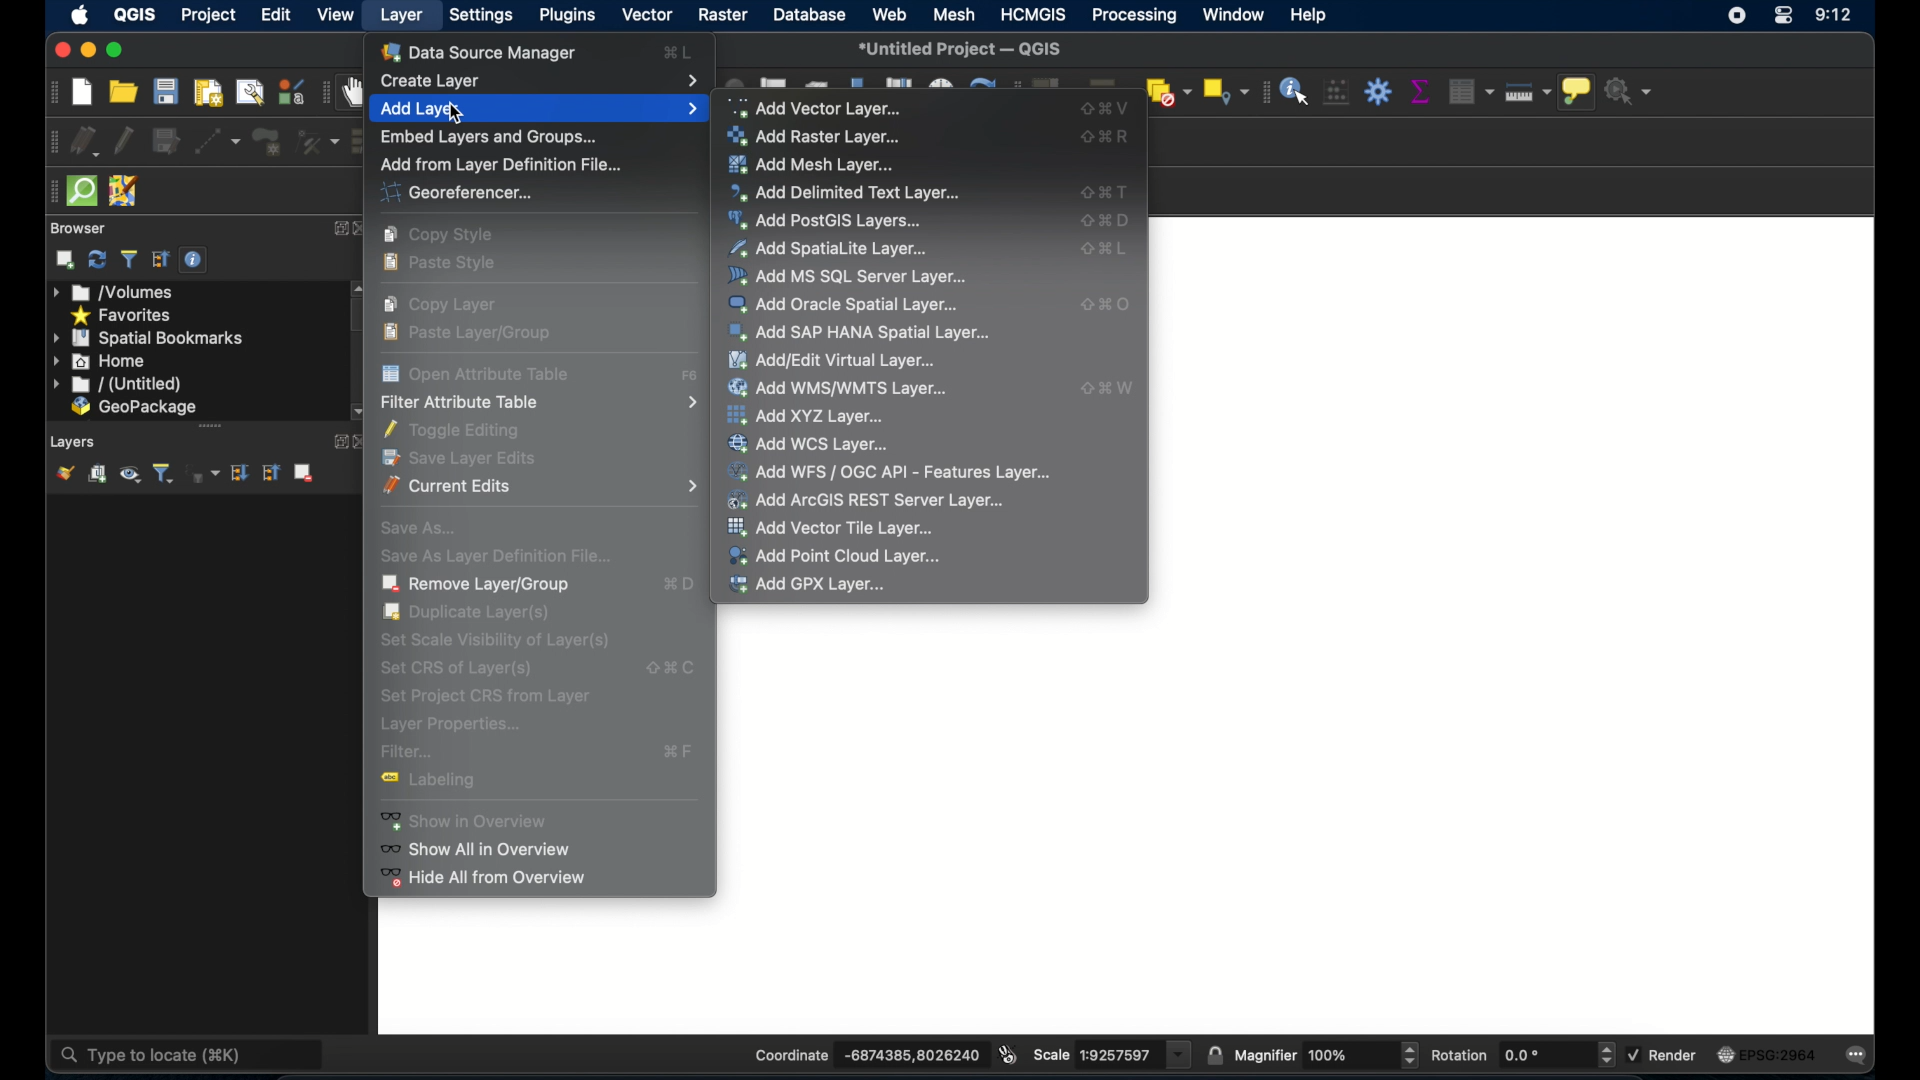 This screenshot has height=1080, width=1920. Describe the element at coordinates (813, 586) in the screenshot. I see `Add GPX Layer...` at that location.